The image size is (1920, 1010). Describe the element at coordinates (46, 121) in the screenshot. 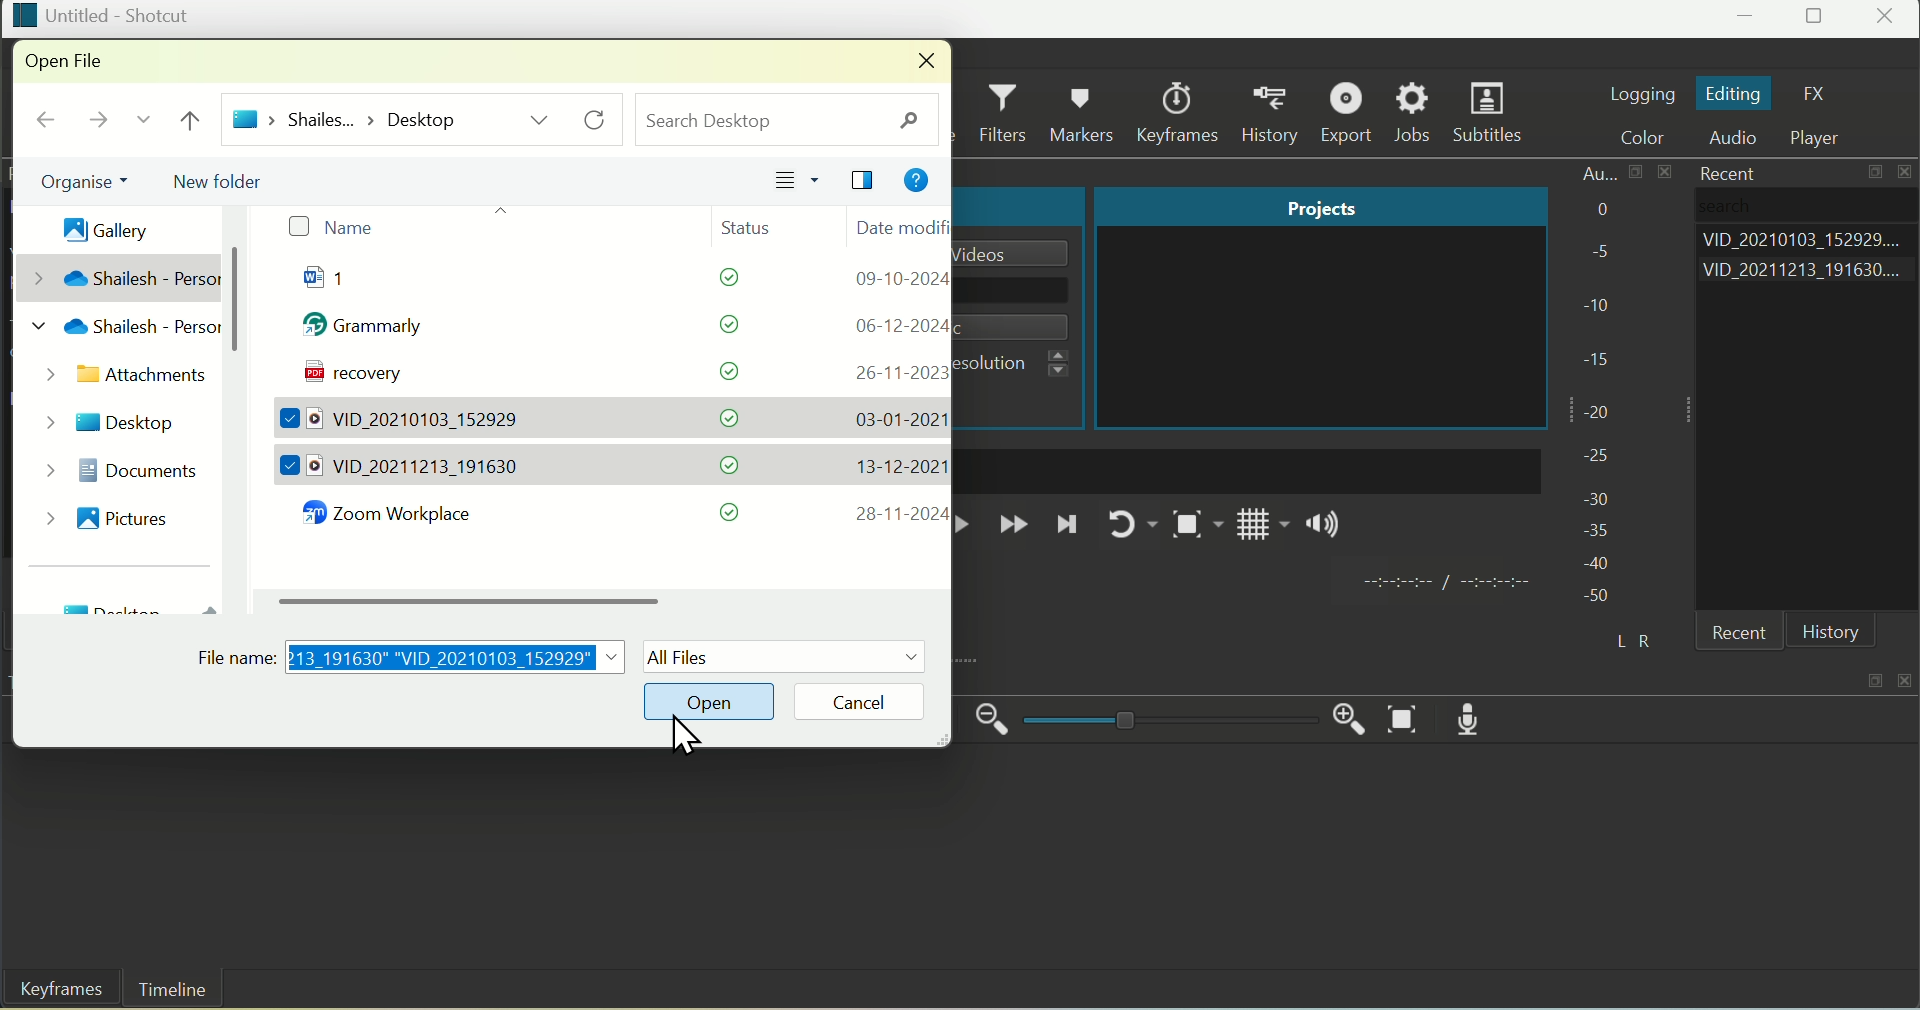

I see `back` at that location.